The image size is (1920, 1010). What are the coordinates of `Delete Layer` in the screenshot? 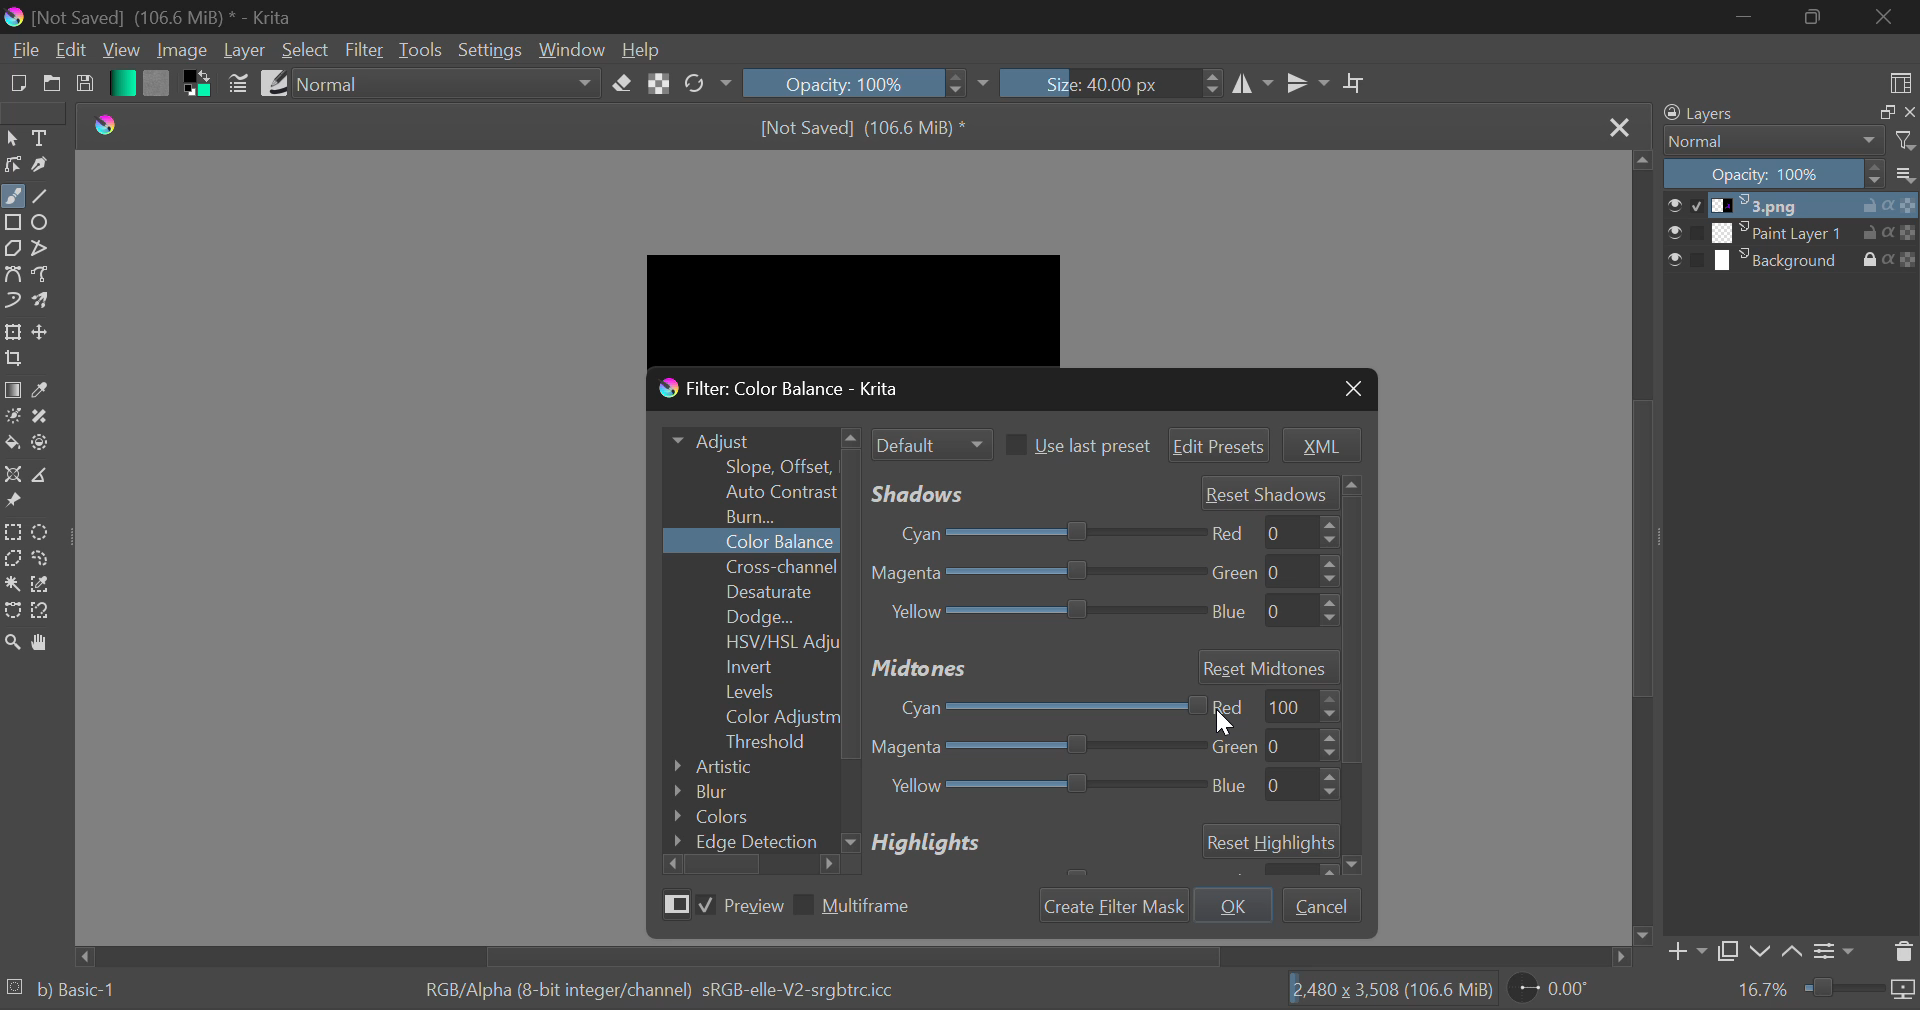 It's located at (1903, 951).